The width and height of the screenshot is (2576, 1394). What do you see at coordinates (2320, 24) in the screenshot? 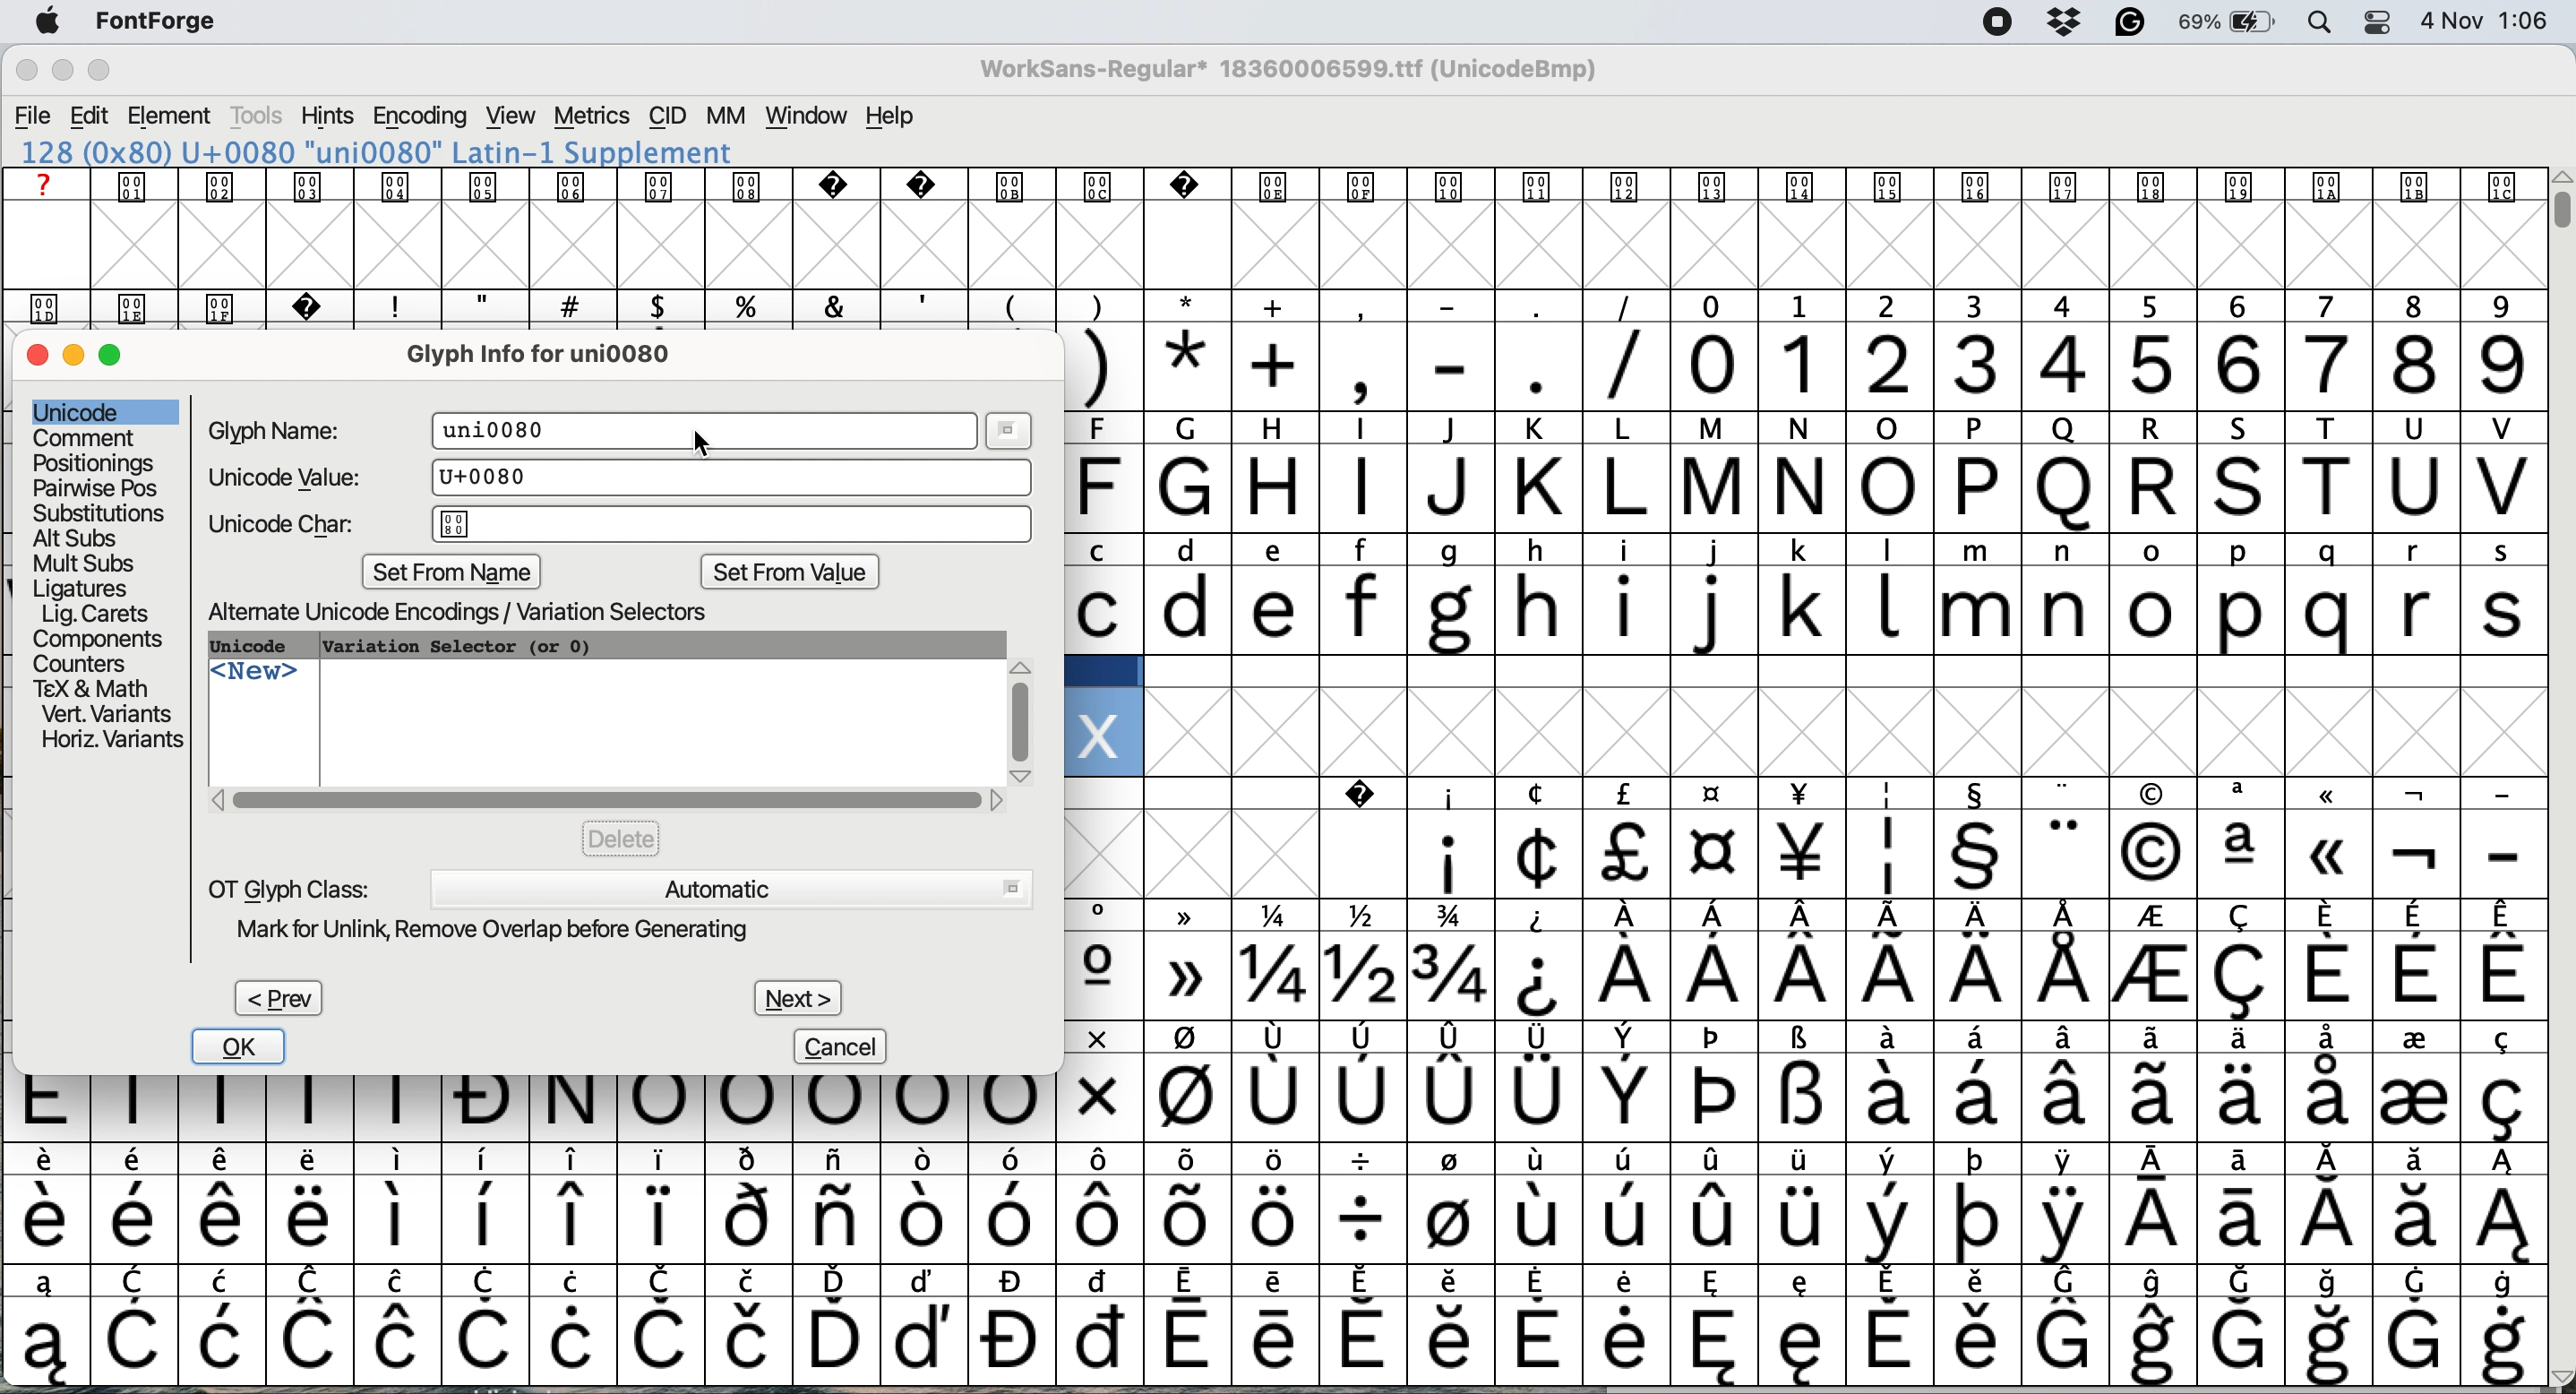
I see `spotlight search` at bounding box center [2320, 24].